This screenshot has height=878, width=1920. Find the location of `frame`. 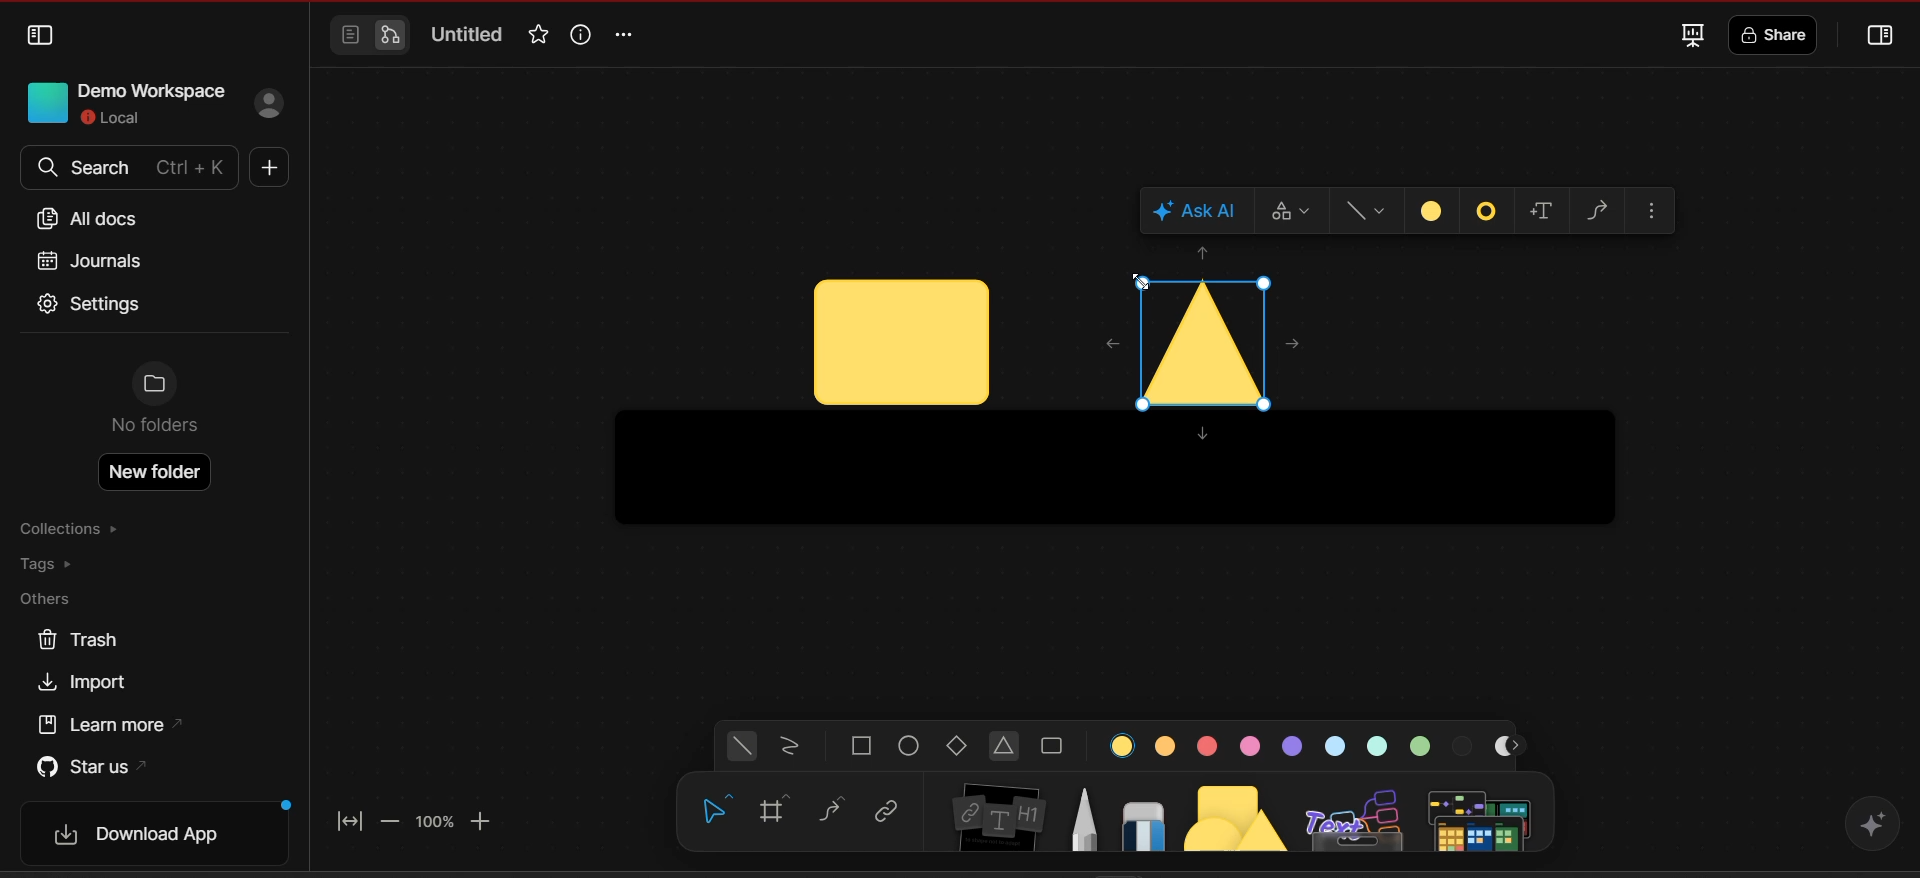

frame is located at coordinates (781, 811).